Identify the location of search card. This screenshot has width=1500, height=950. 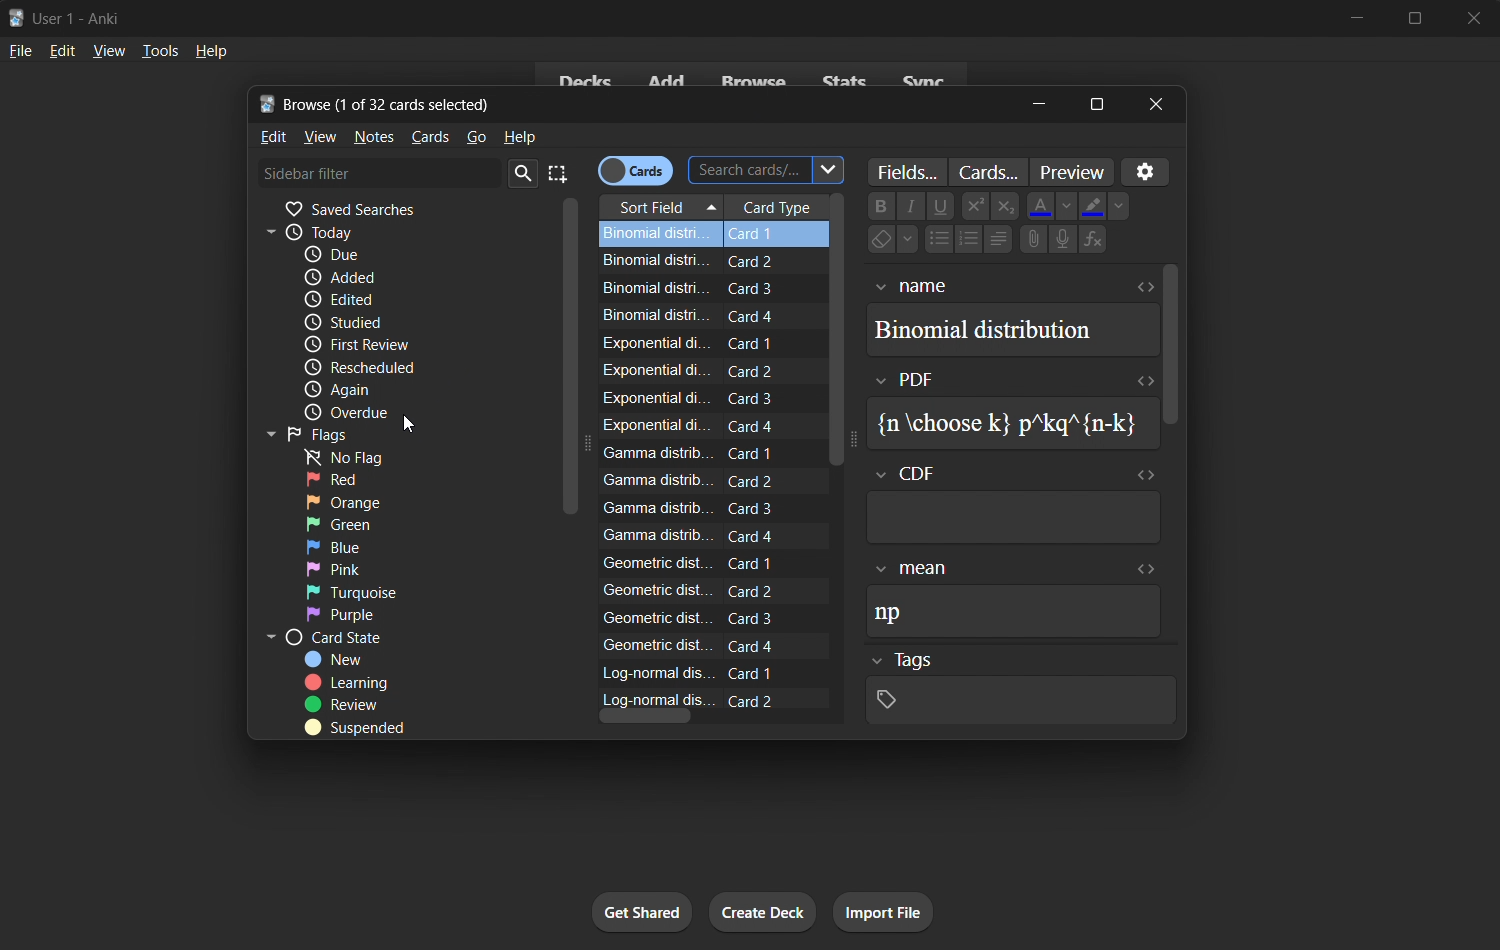
(746, 170).